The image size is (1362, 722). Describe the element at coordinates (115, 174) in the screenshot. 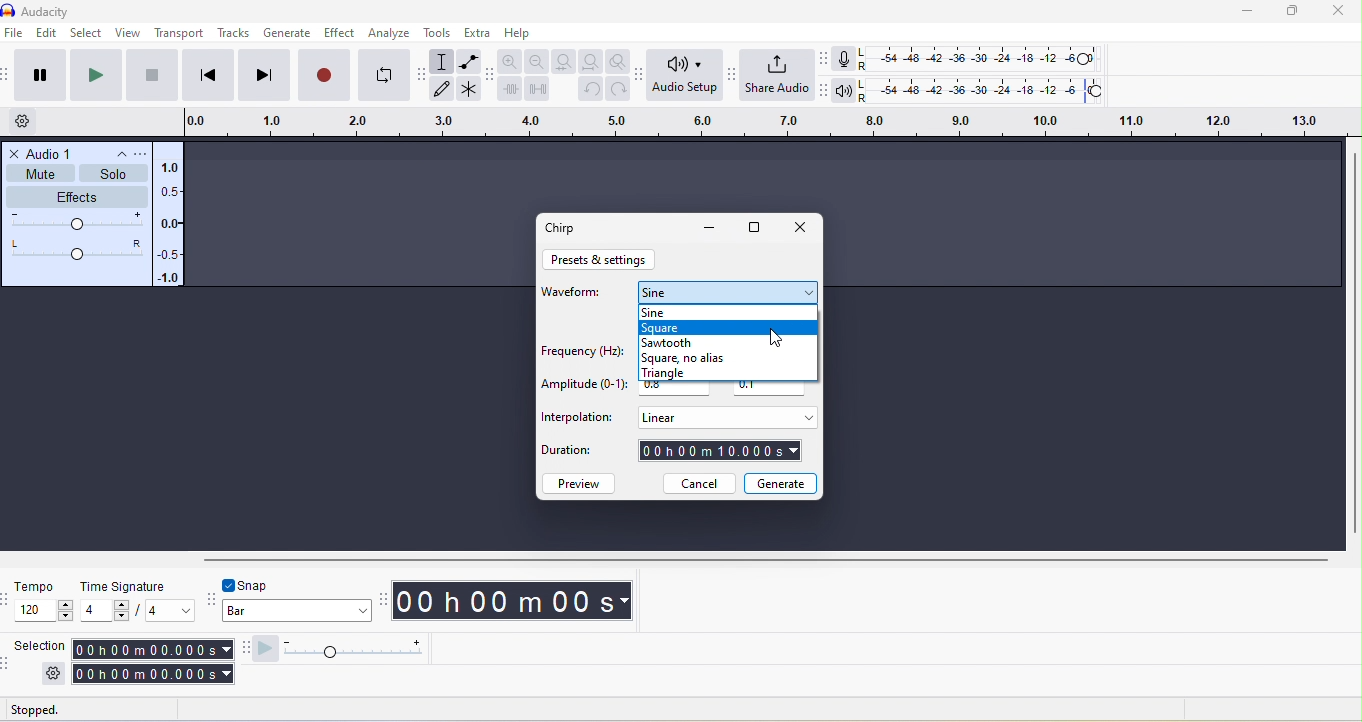

I see `solo` at that location.